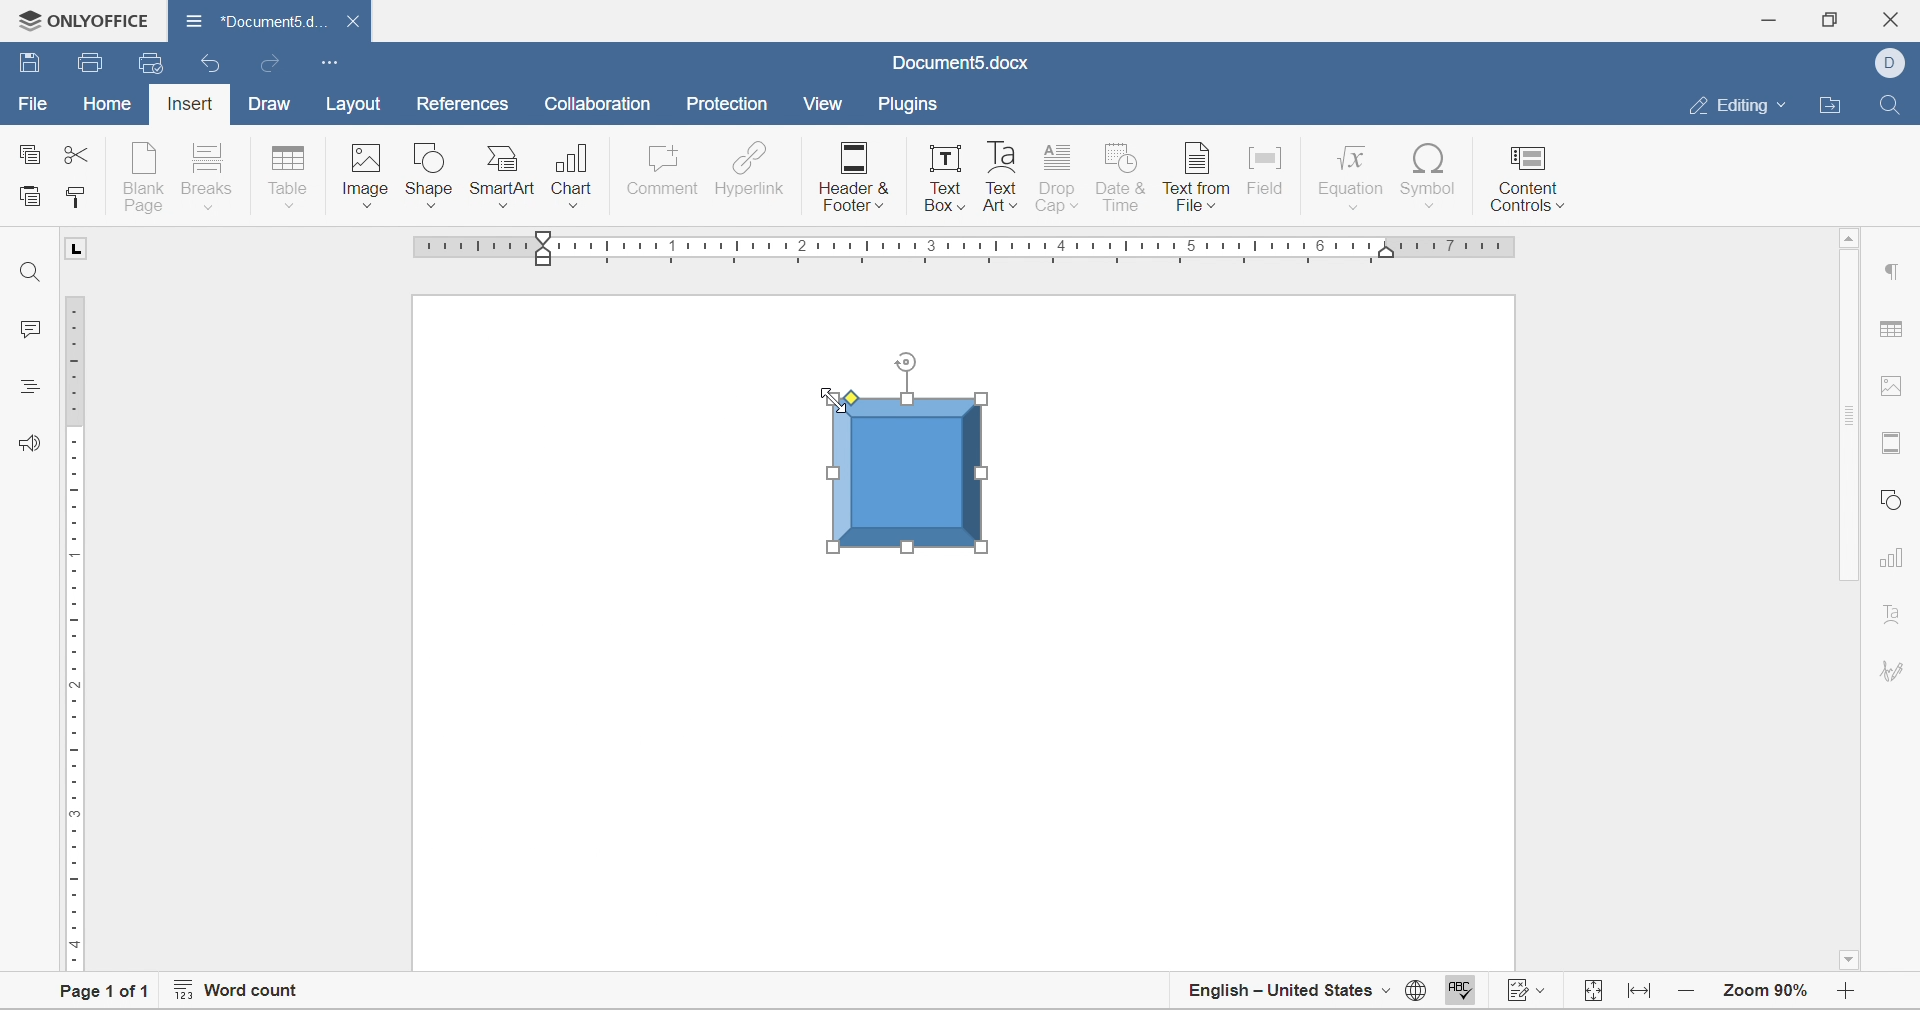 This screenshot has width=1920, height=1010. What do you see at coordinates (571, 169) in the screenshot?
I see `chart` at bounding box center [571, 169].